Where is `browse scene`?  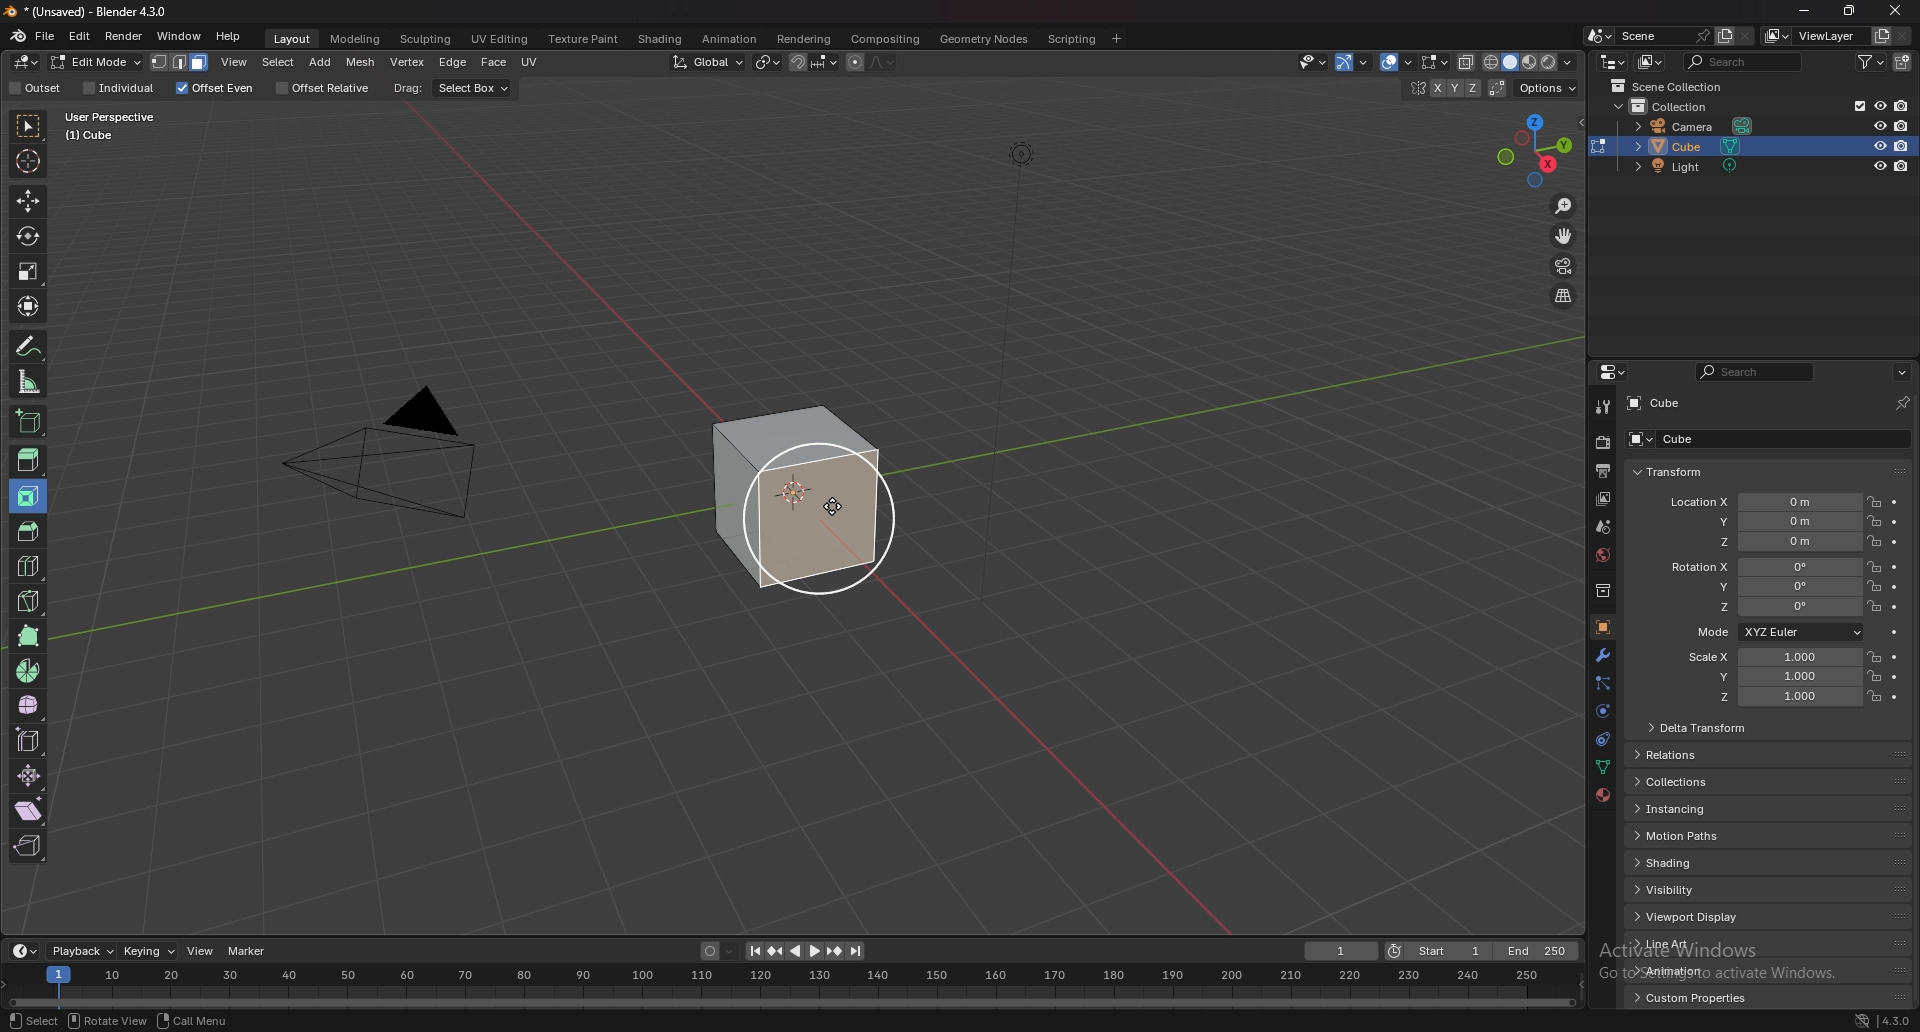 browse scene is located at coordinates (1599, 35).